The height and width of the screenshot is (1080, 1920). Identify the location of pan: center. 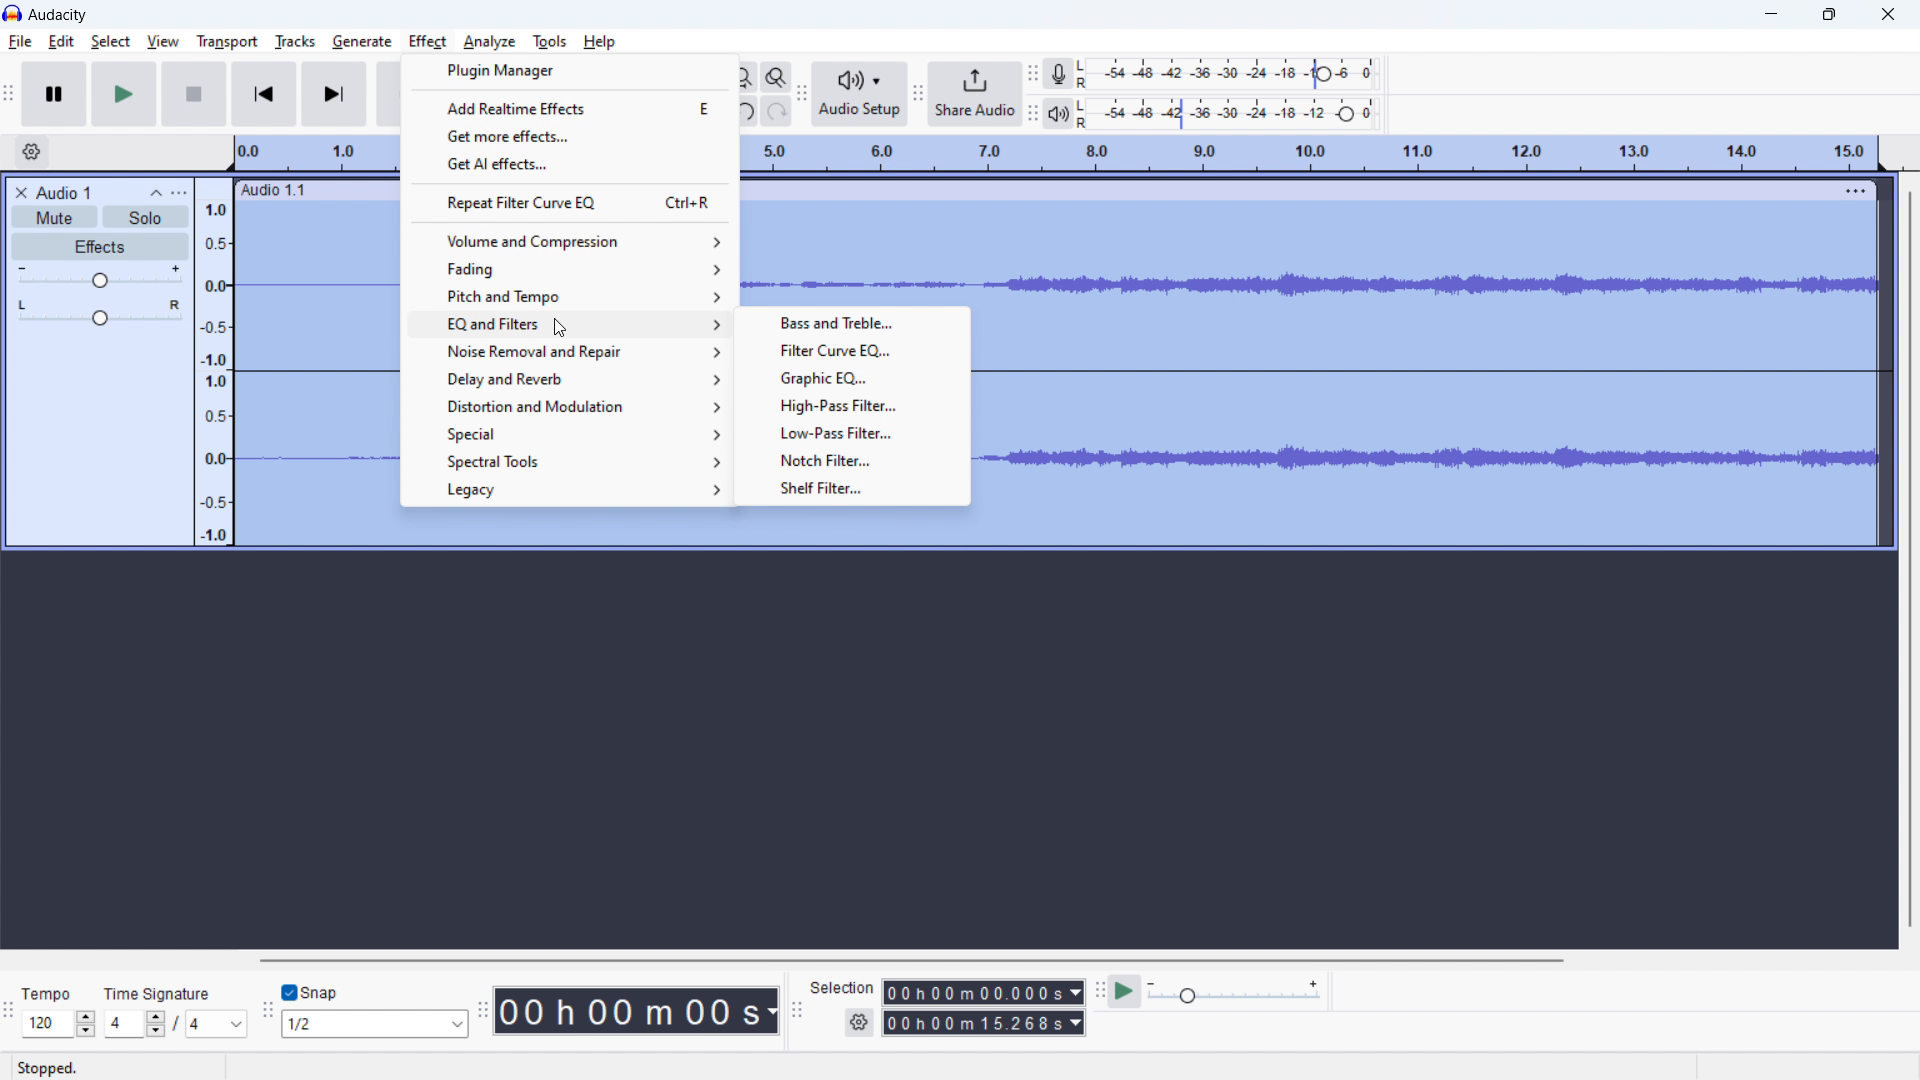
(100, 312).